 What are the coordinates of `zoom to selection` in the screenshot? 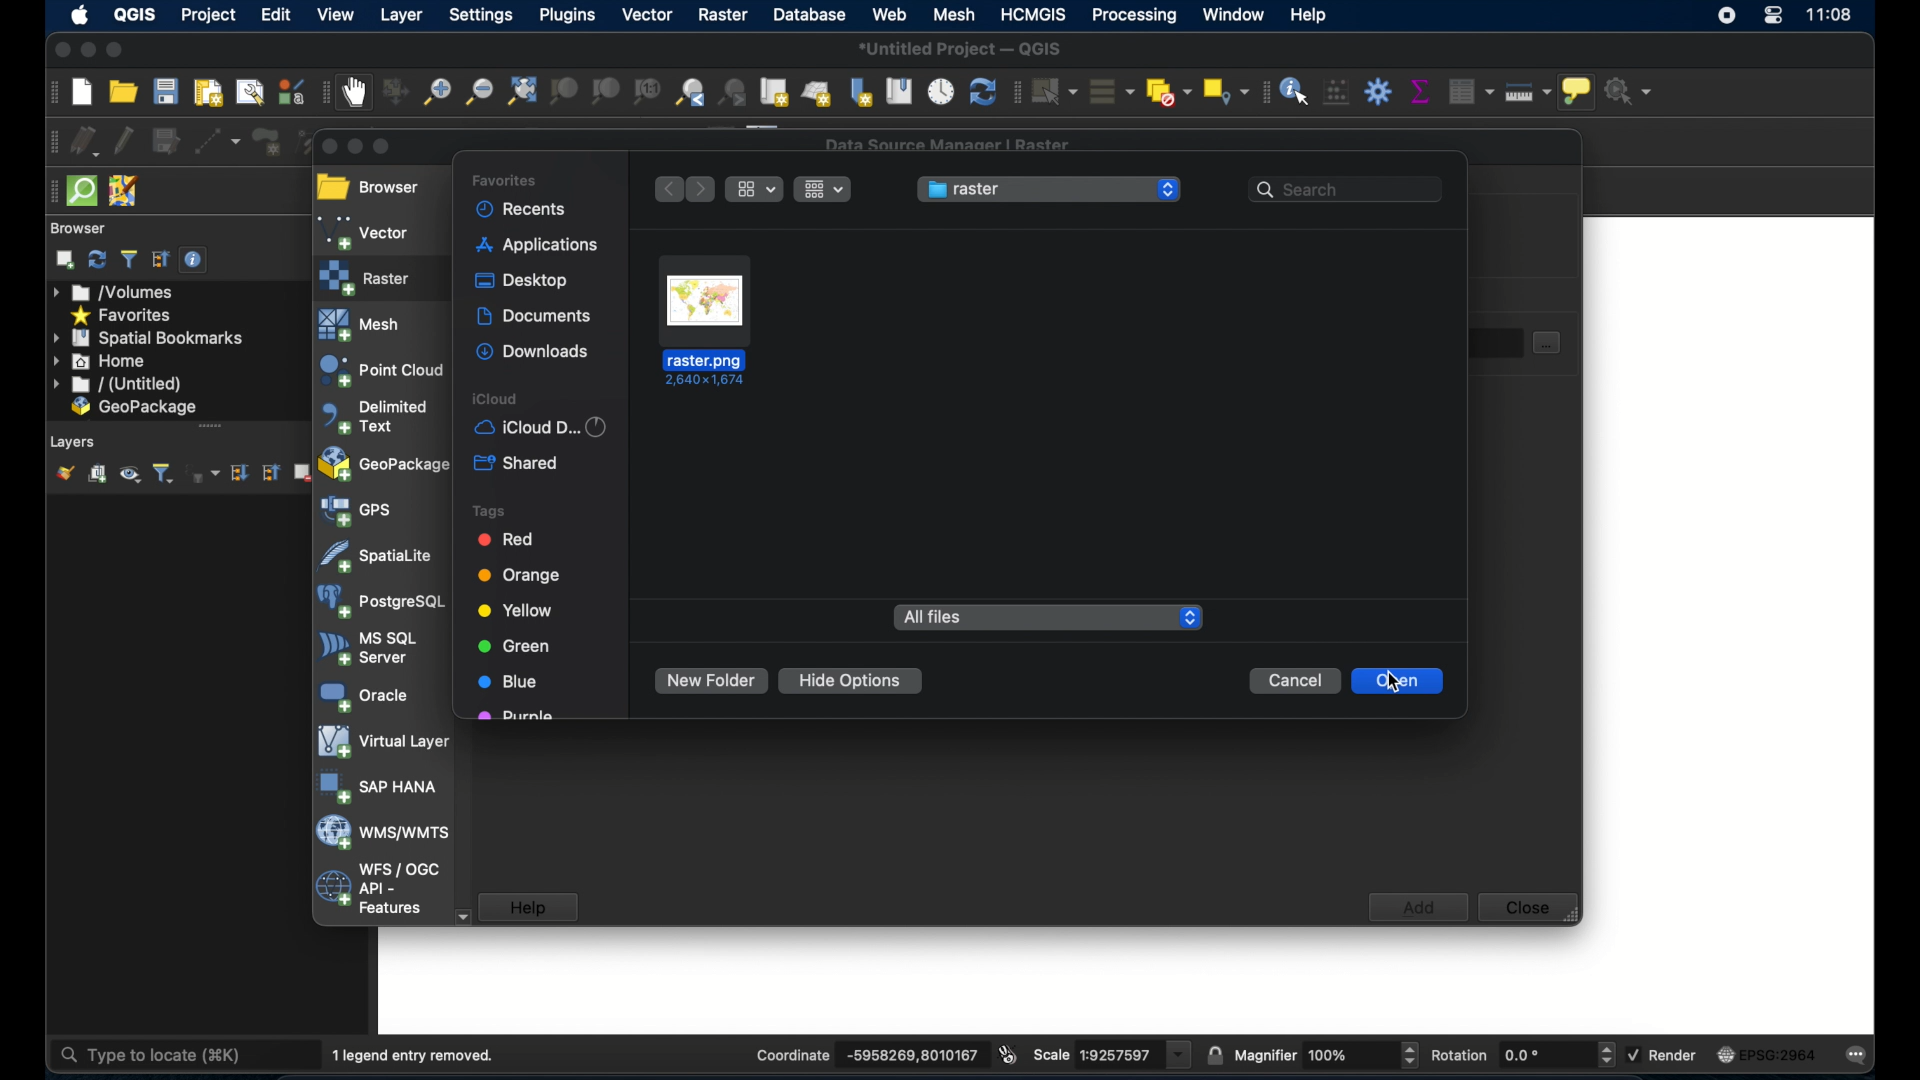 It's located at (563, 91).